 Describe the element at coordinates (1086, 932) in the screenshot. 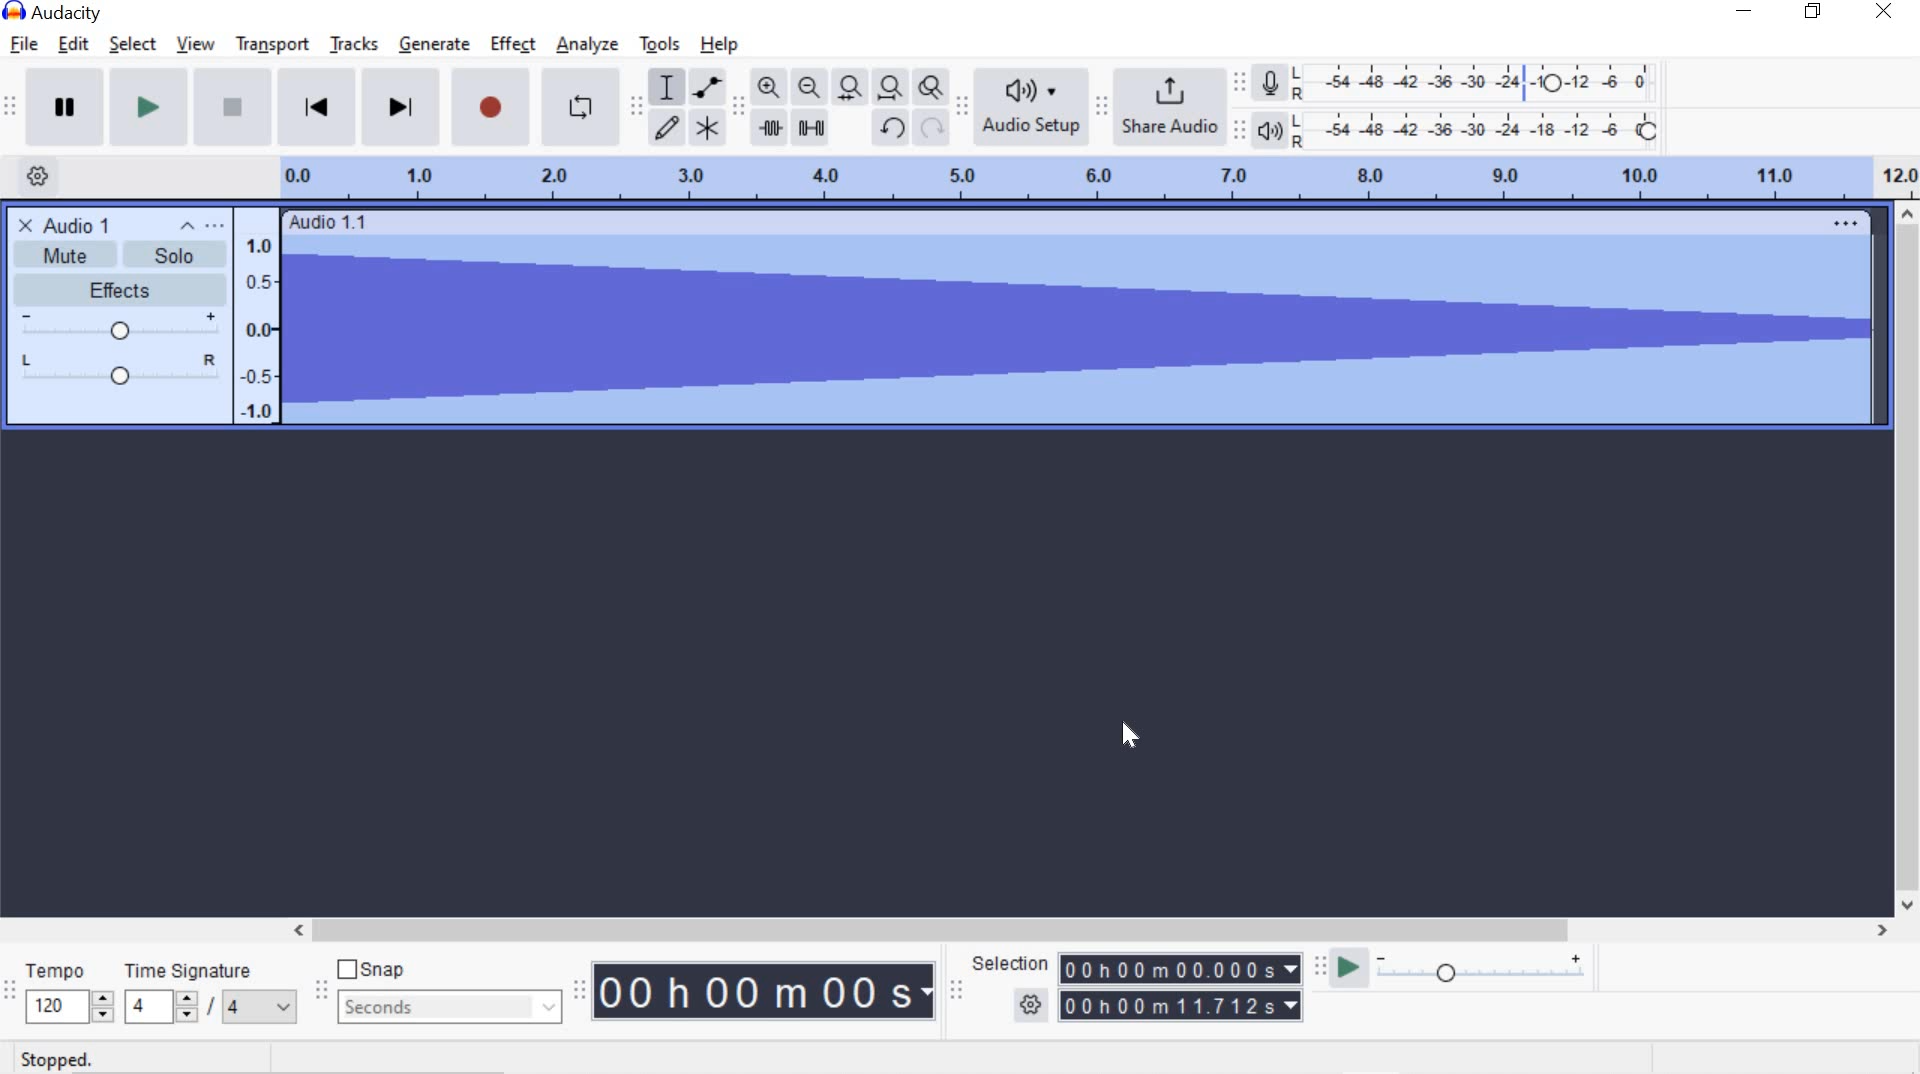

I see `scrollbar` at that location.